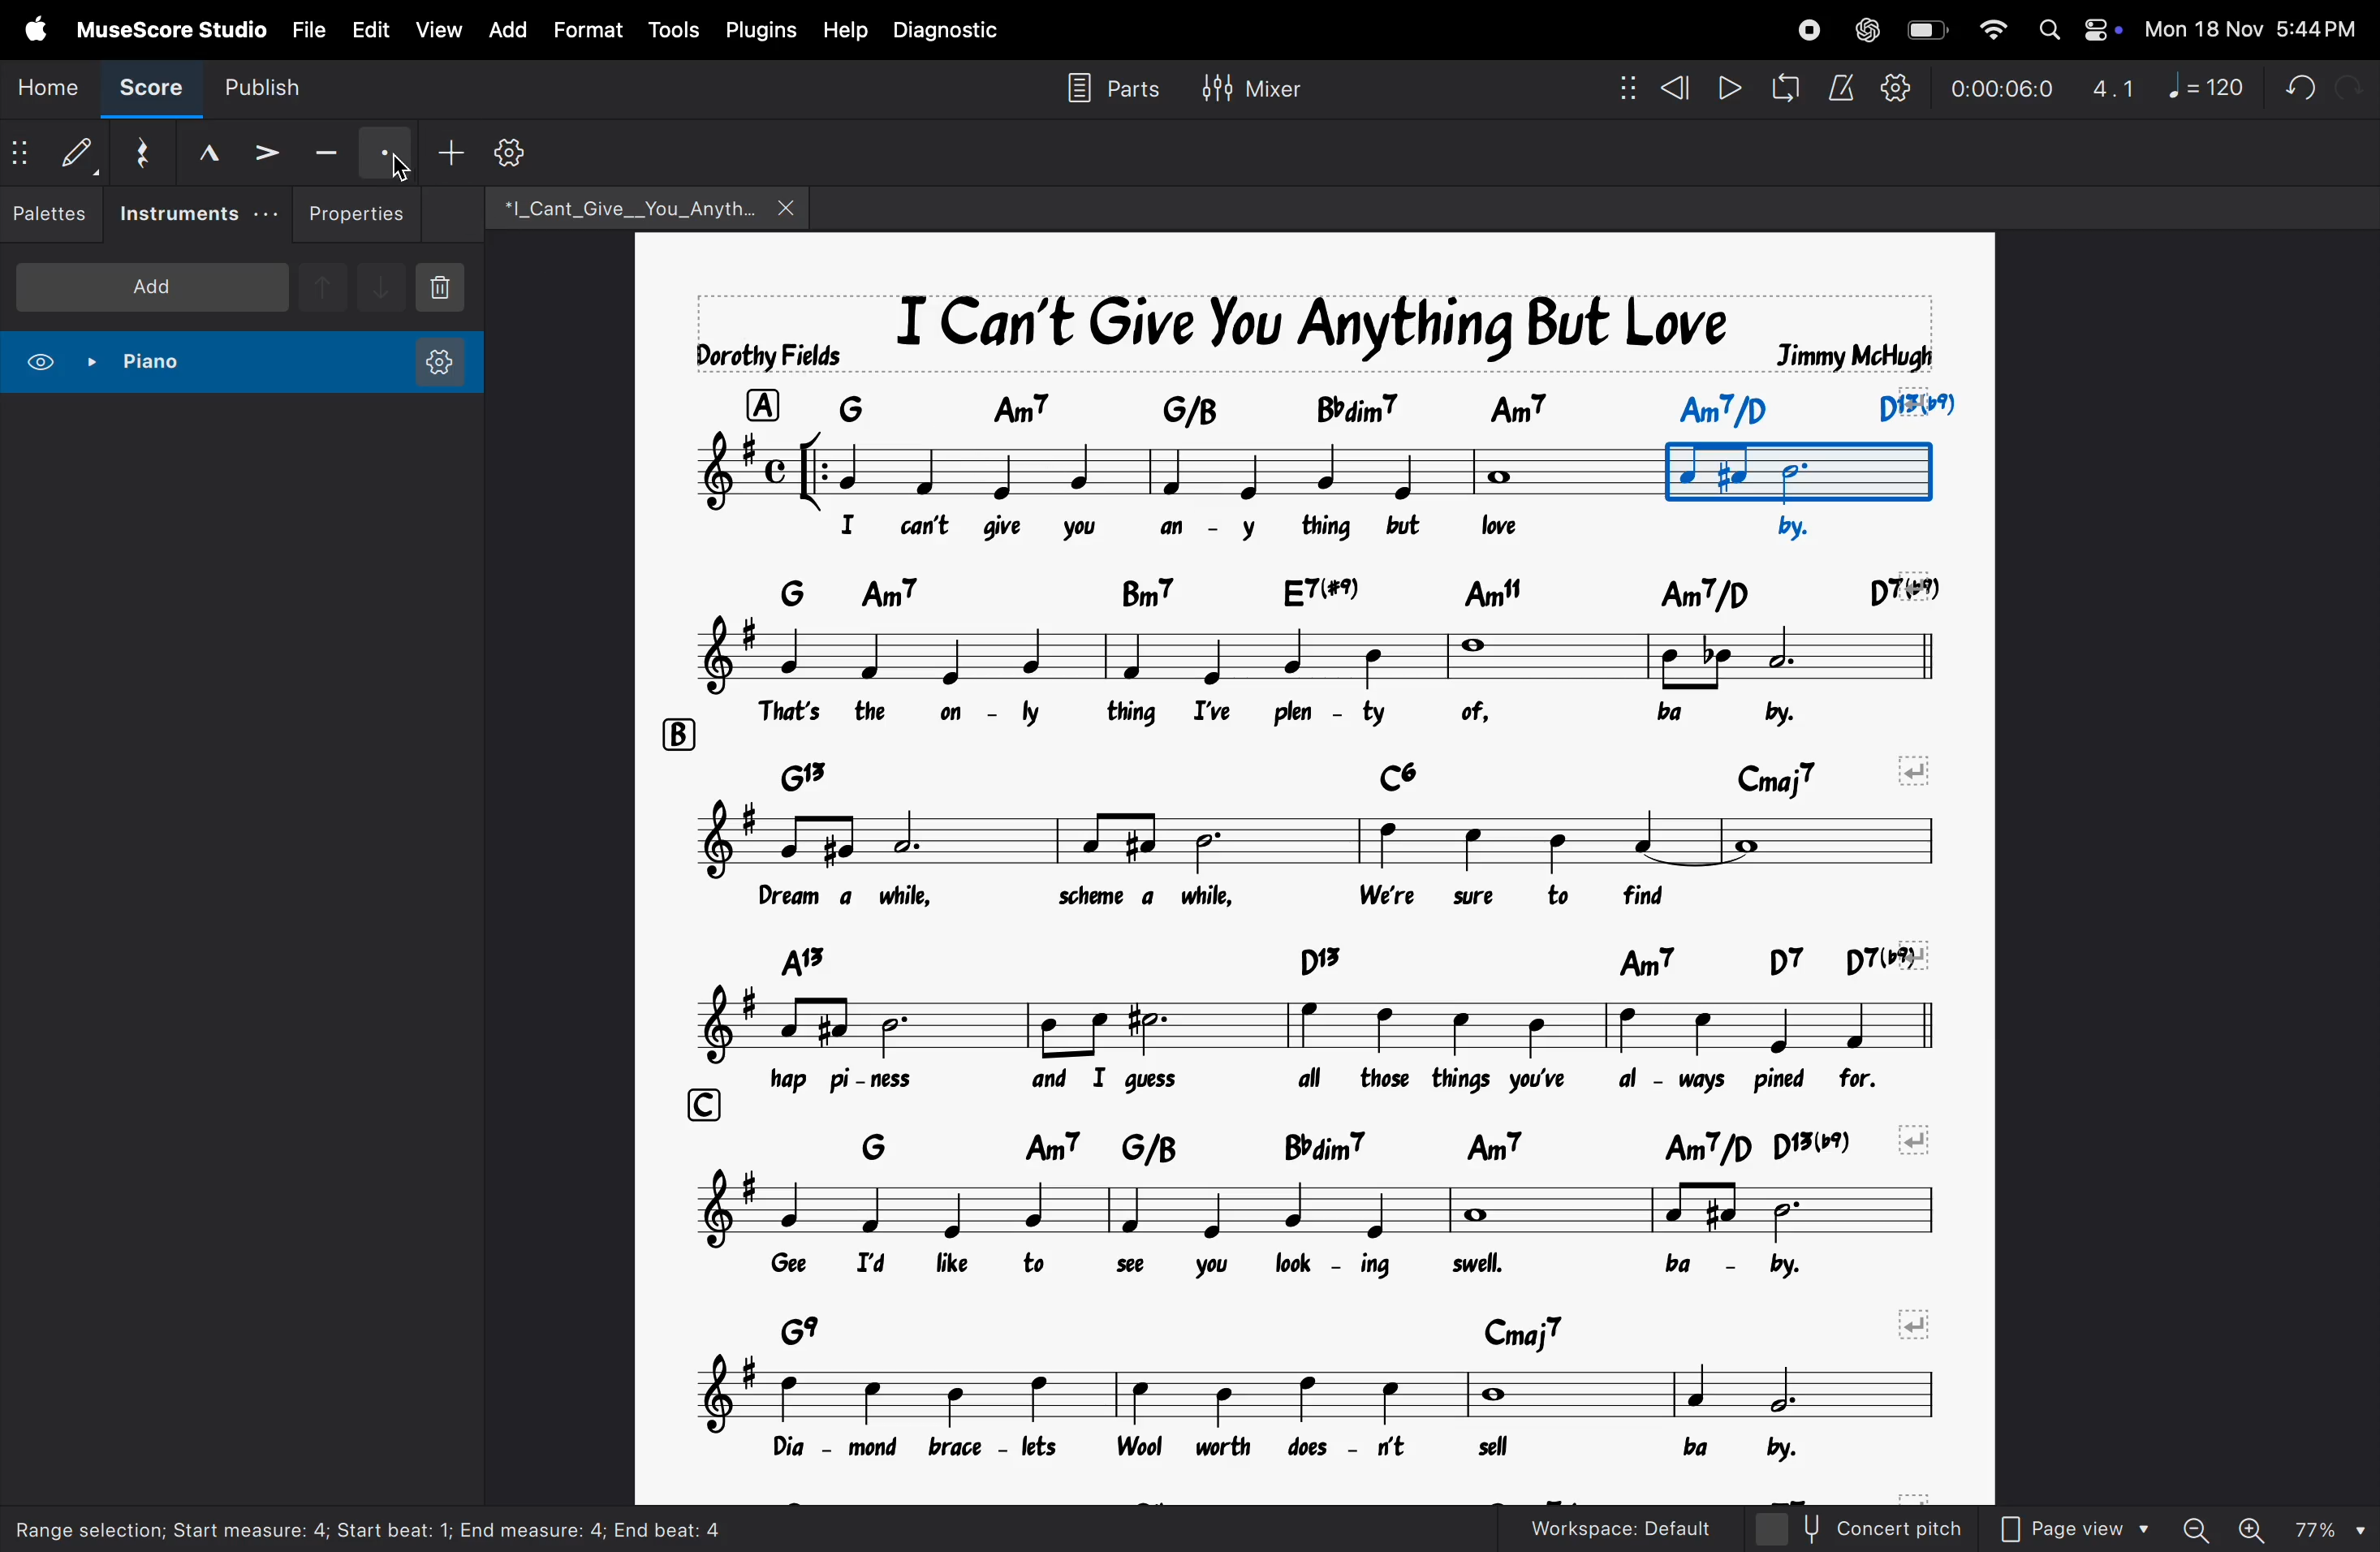 This screenshot has width=2380, height=1552. Describe the element at coordinates (323, 294) in the screenshot. I see `upnote` at that location.